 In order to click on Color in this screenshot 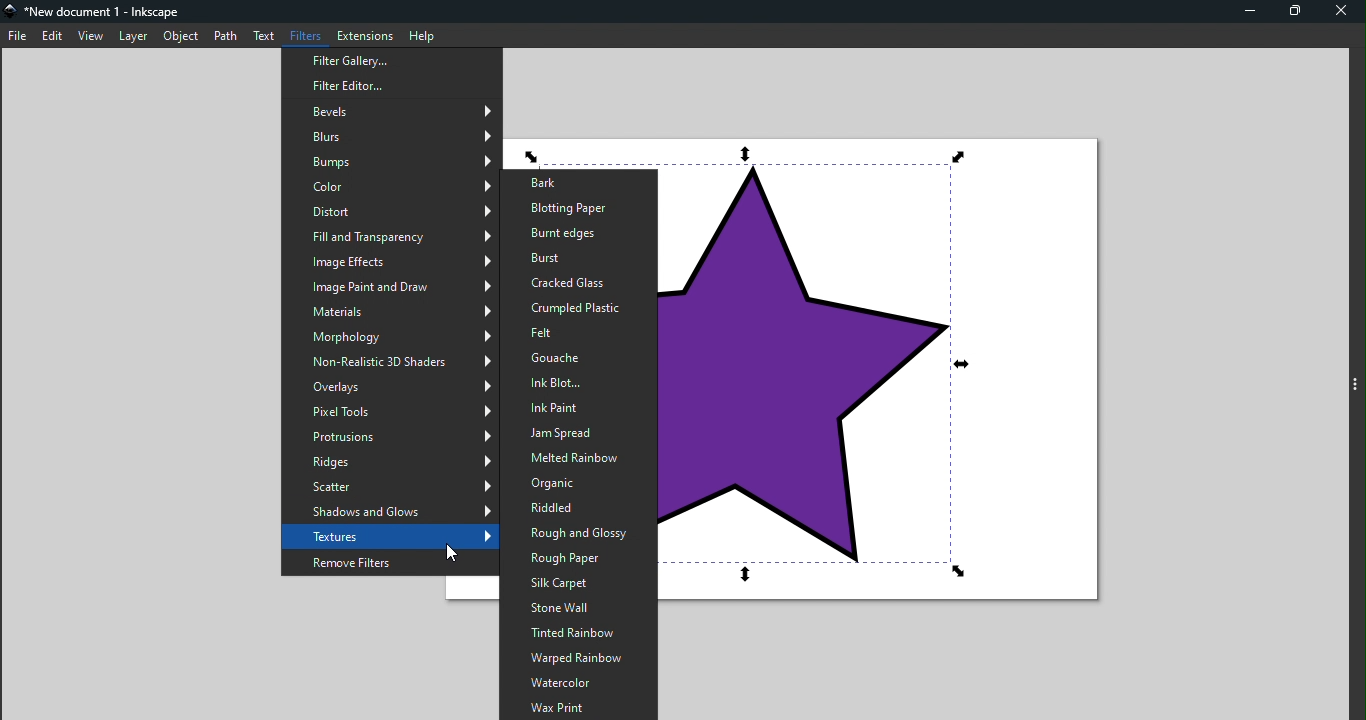, I will do `click(389, 187)`.